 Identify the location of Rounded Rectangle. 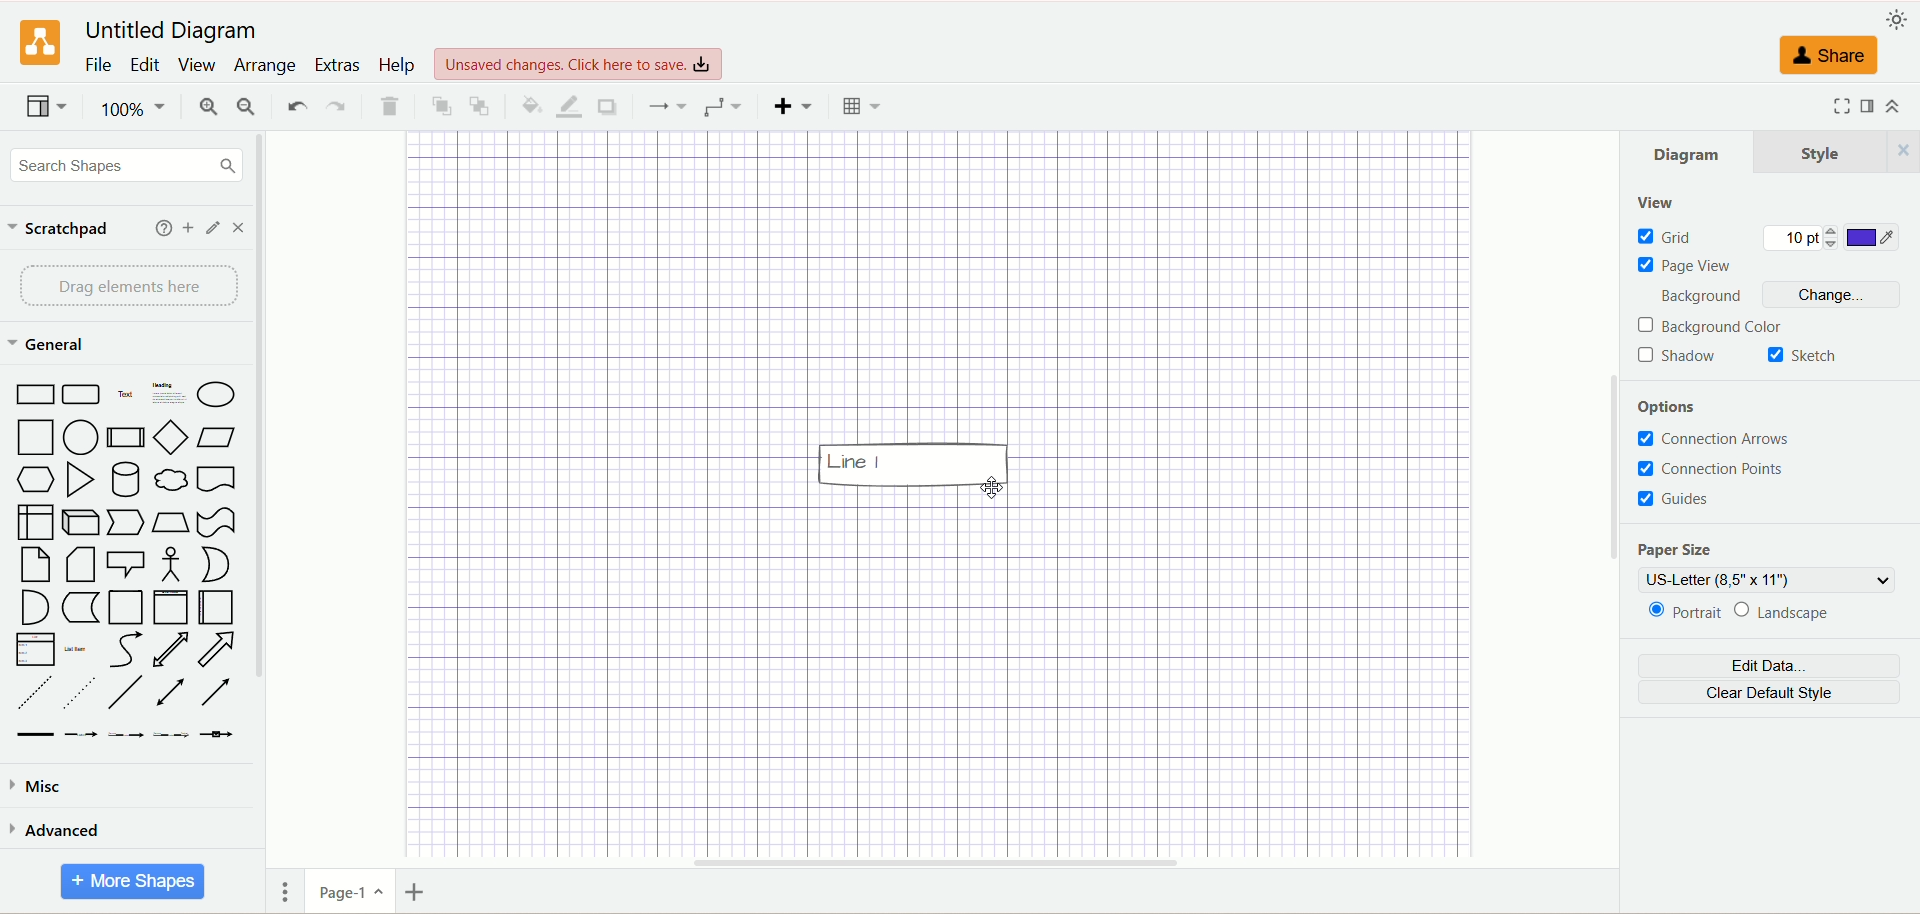
(84, 394).